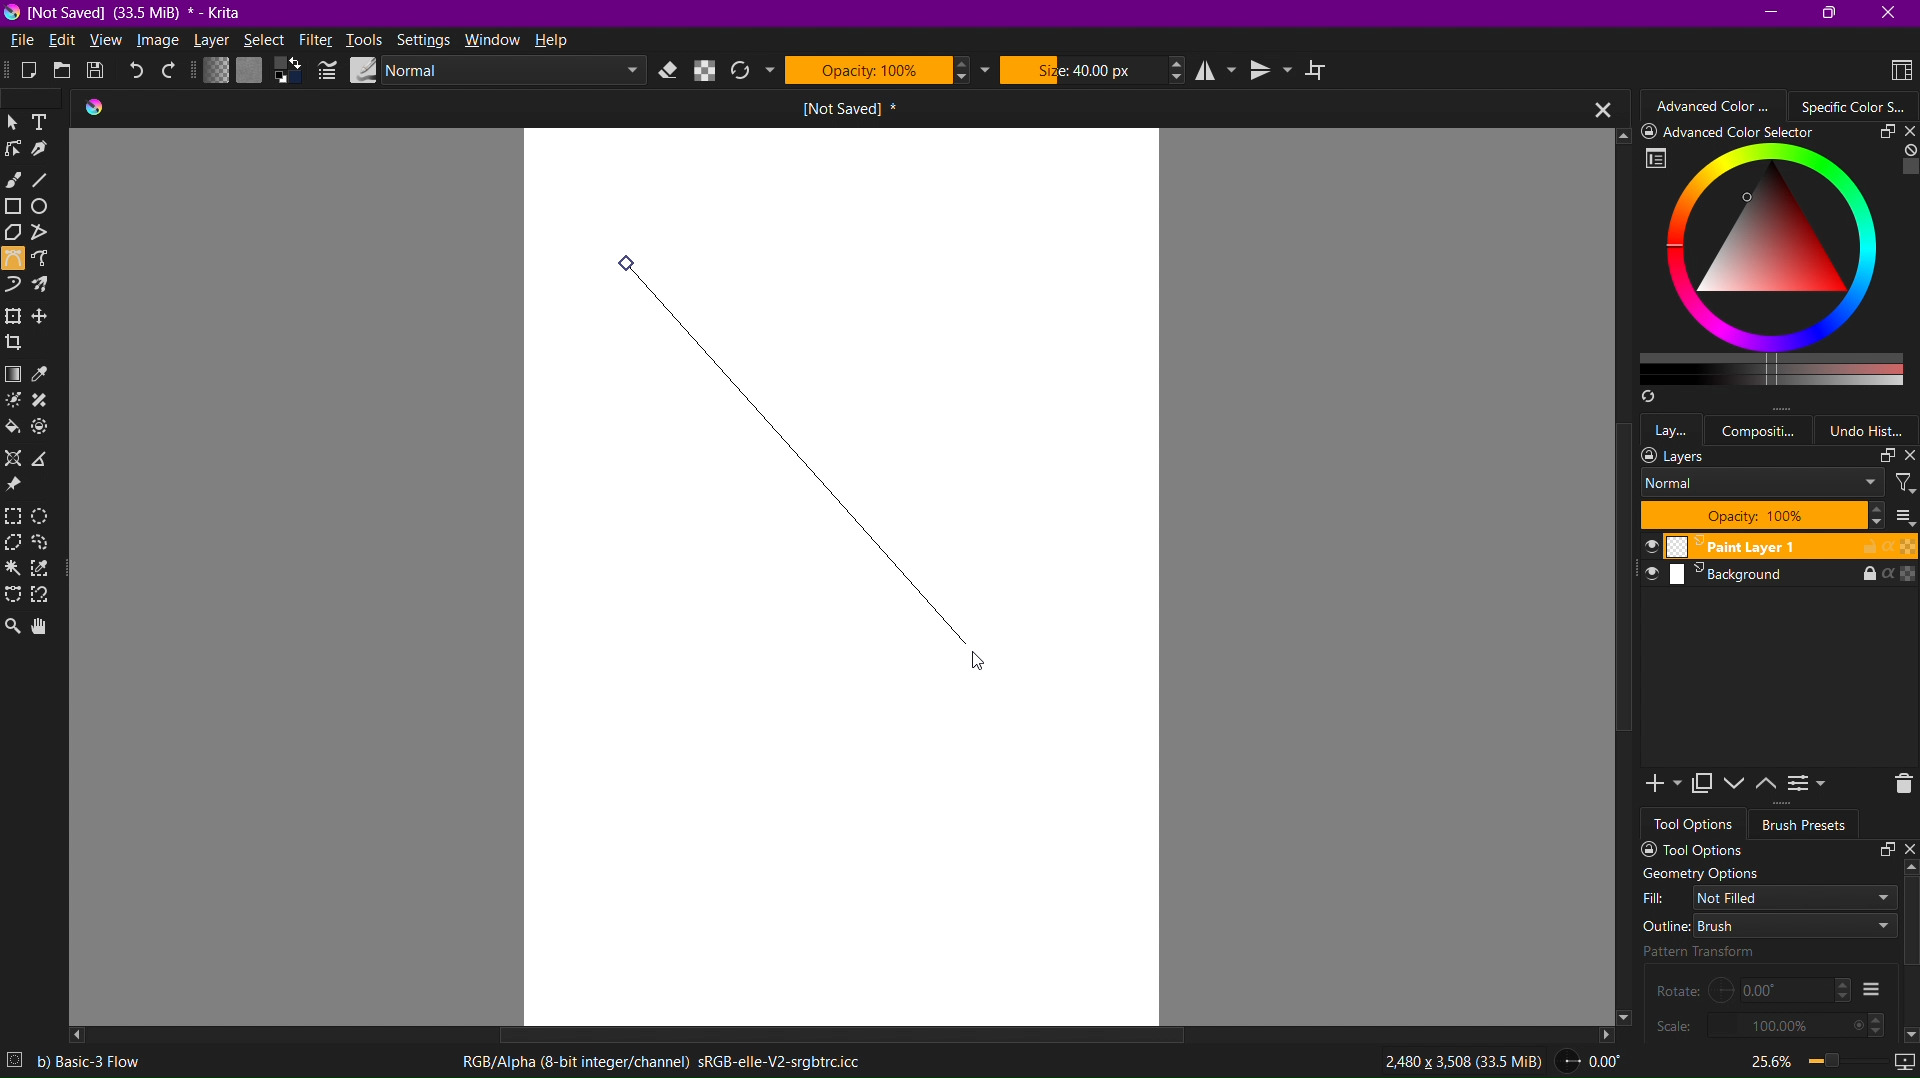  Describe the element at coordinates (1769, 12) in the screenshot. I see `Minimize` at that location.